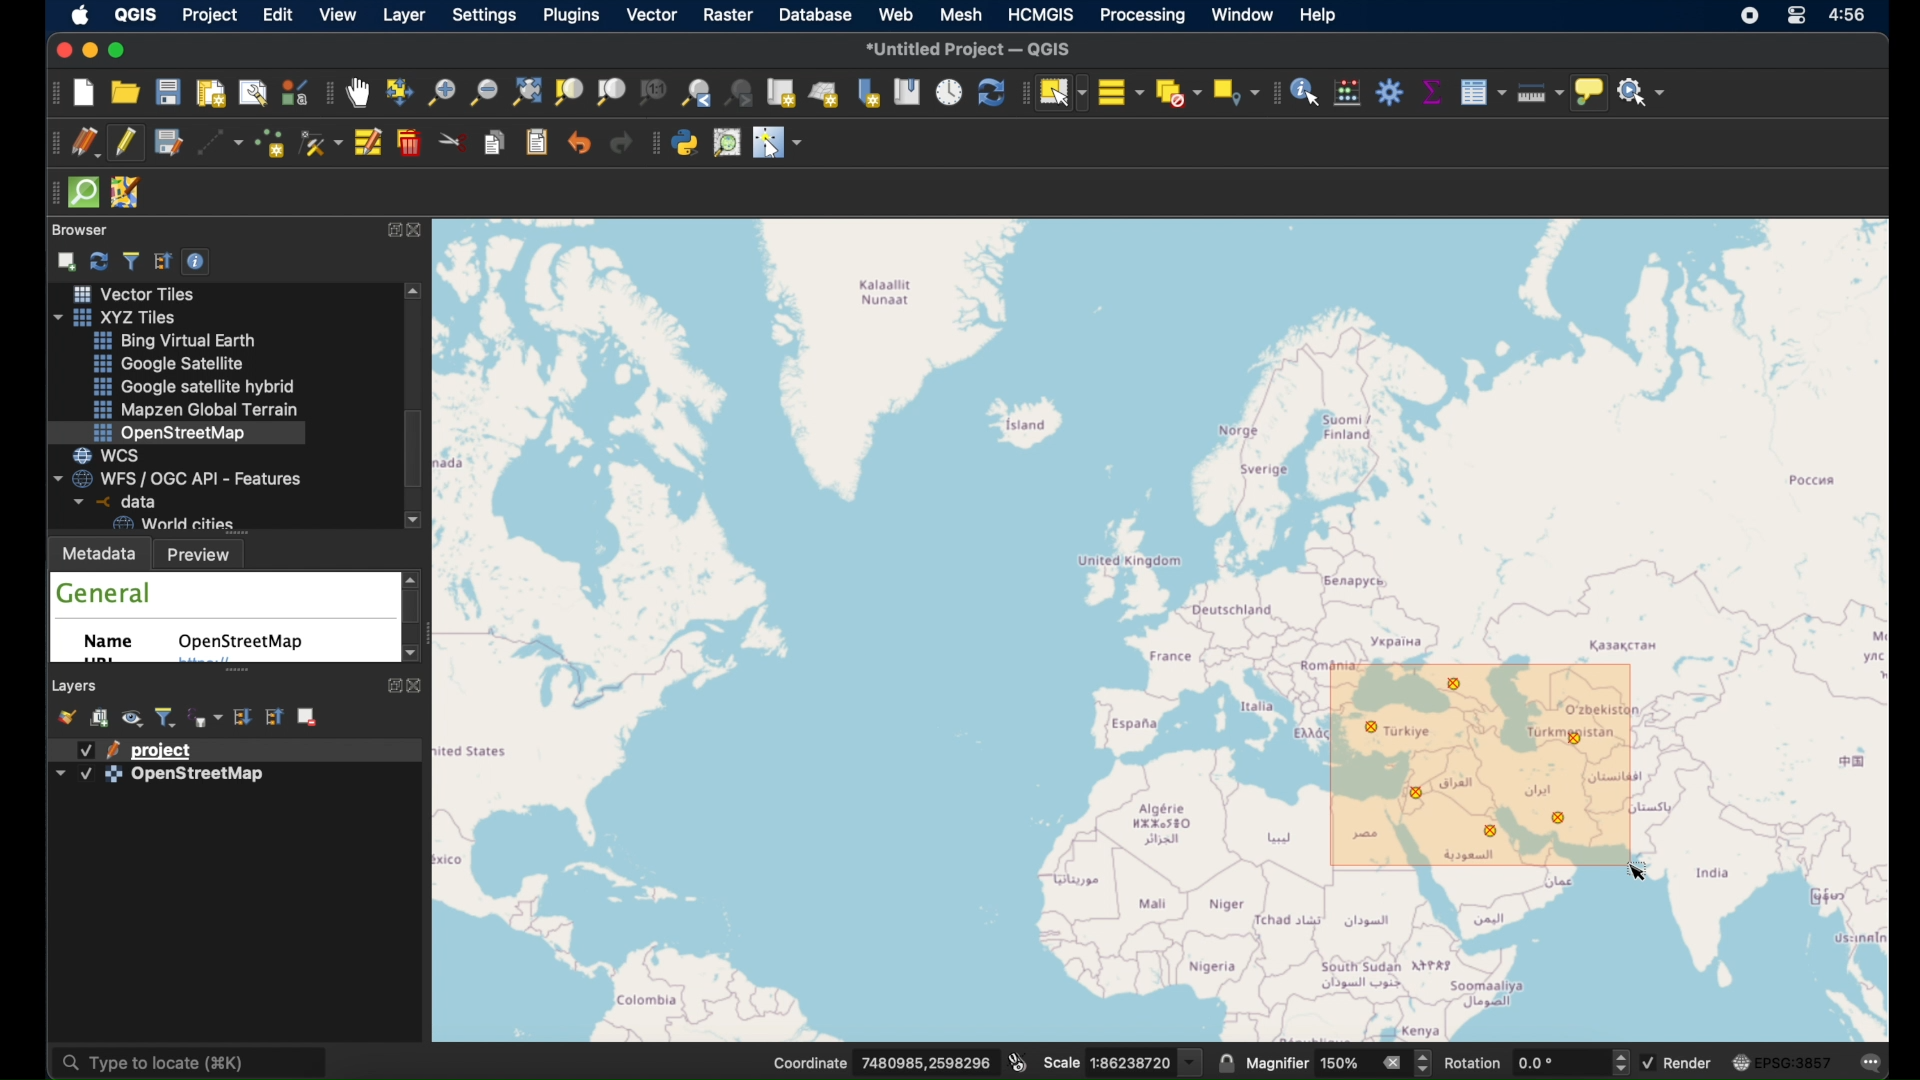  I want to click on mesh, so click(959, 13).